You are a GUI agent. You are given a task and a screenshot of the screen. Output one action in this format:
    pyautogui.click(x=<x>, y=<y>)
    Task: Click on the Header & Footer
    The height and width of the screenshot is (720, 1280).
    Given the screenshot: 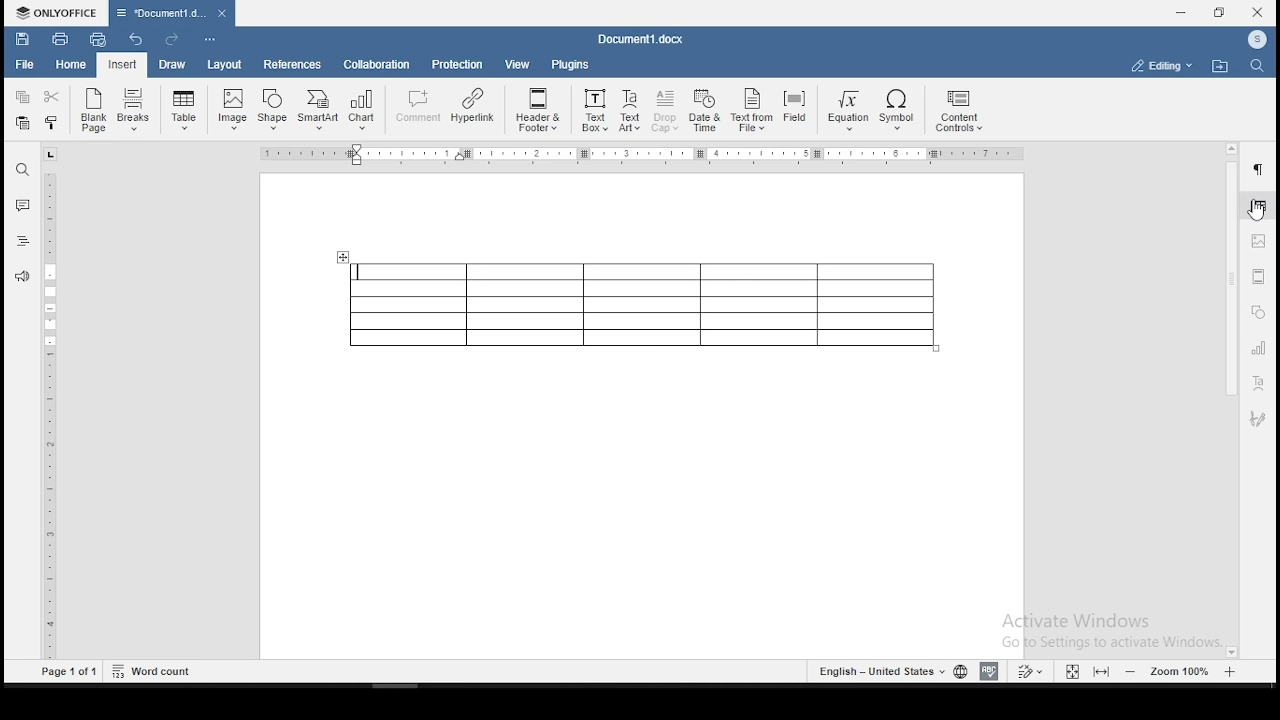 What is the action you would take?
    pyautogui.click(x=537, y=110)
    